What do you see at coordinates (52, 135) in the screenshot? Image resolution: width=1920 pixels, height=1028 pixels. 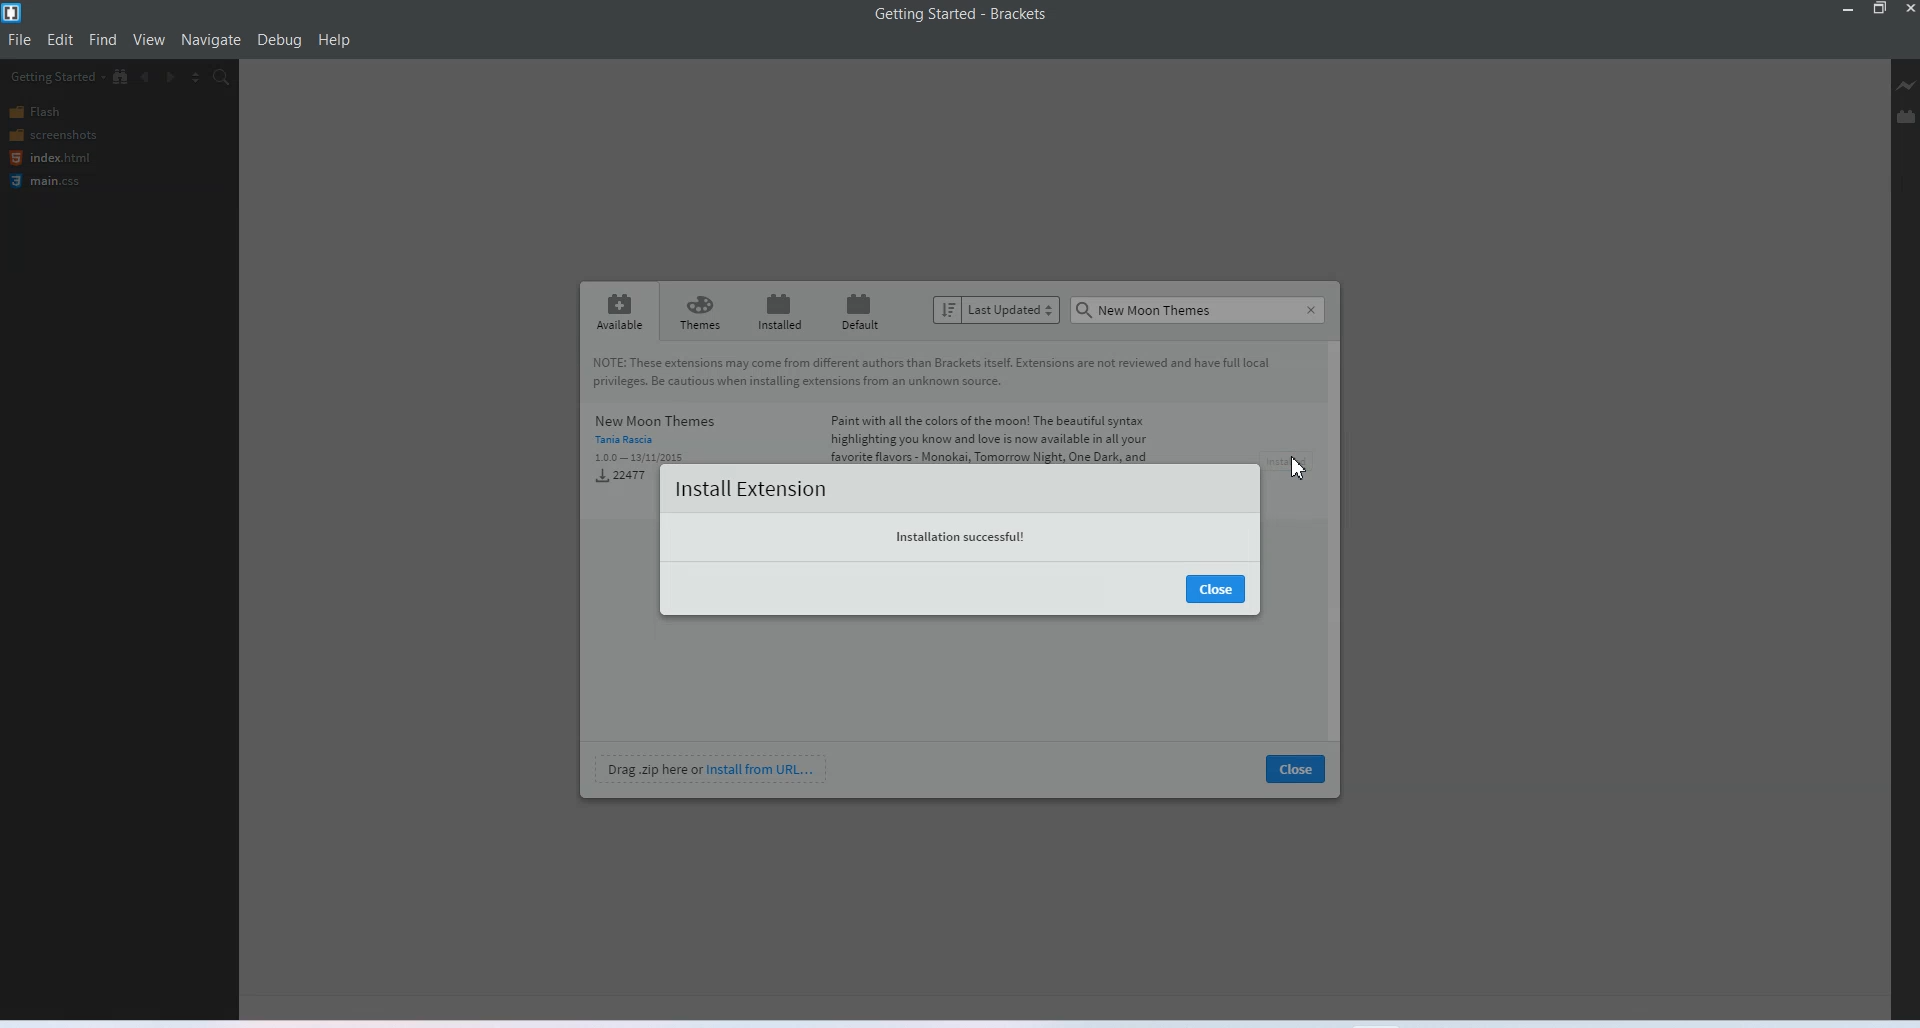 I see `screenshots` at bounding box center [52, 135].